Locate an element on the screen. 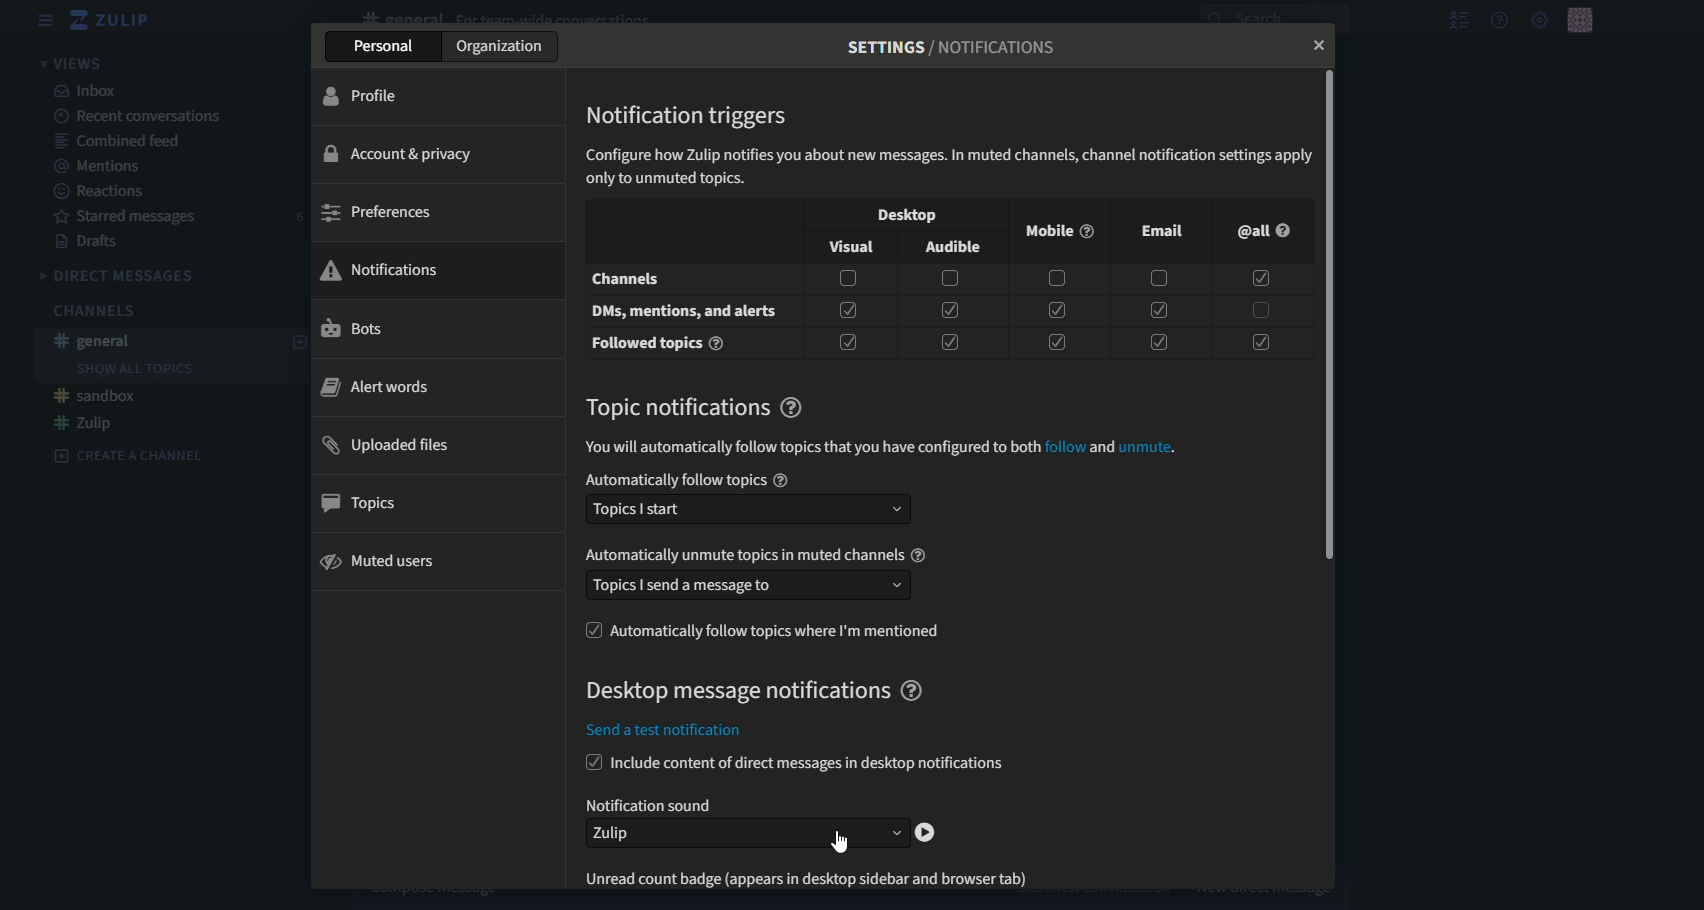 This screenshot has width=1704, height=910. text is located at coordinates (689, 115).